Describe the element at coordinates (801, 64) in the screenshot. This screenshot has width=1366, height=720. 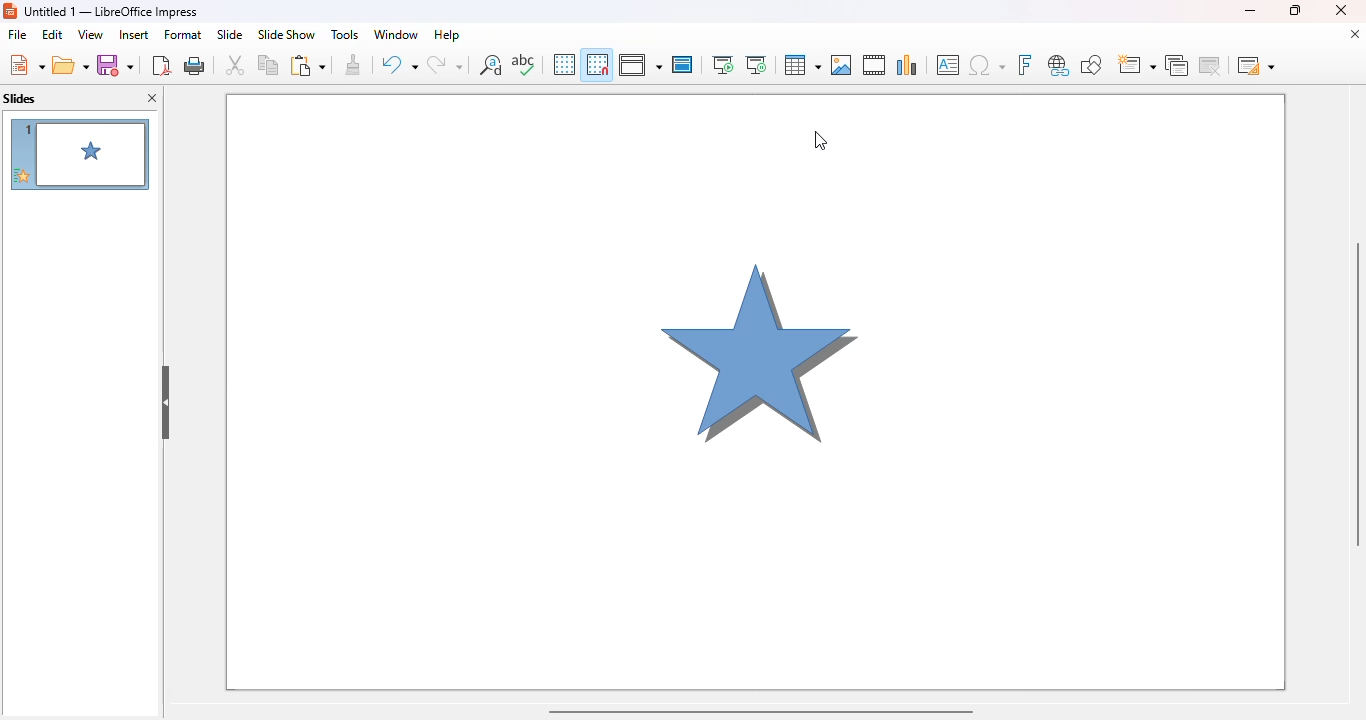
I see `table` at that location.